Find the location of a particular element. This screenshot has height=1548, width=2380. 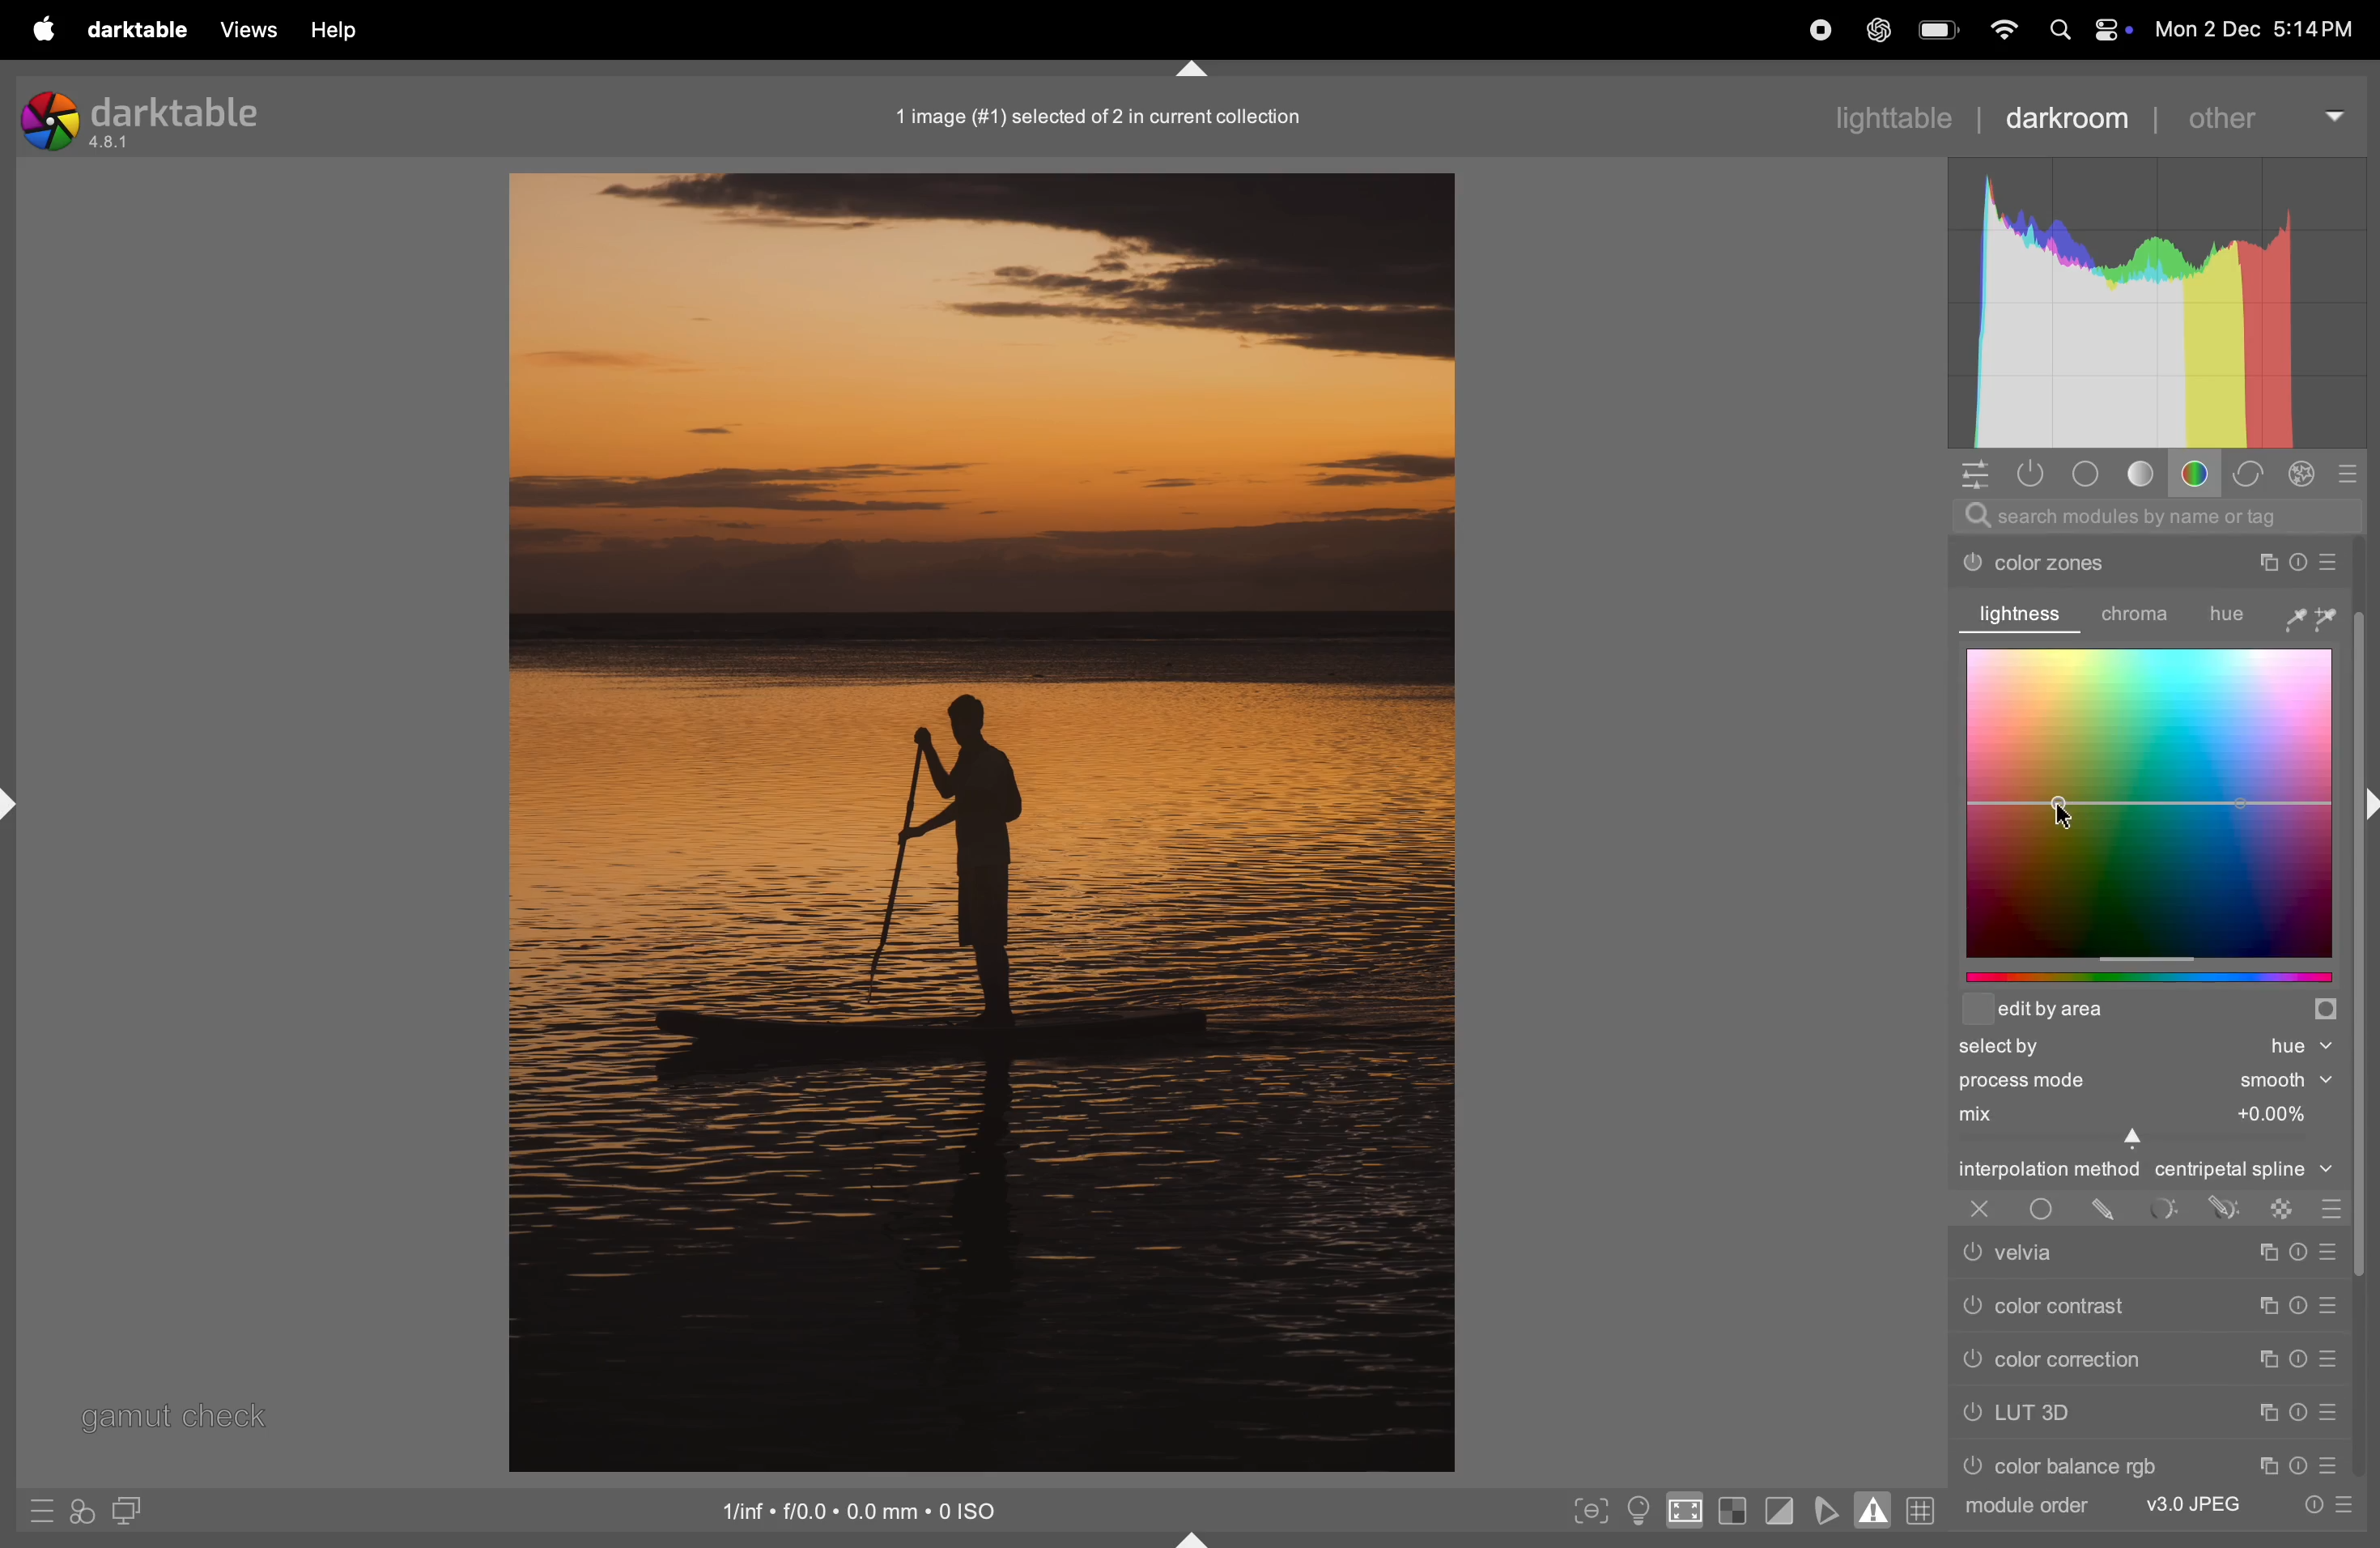

apple menu is located at coordinates (44, 30).